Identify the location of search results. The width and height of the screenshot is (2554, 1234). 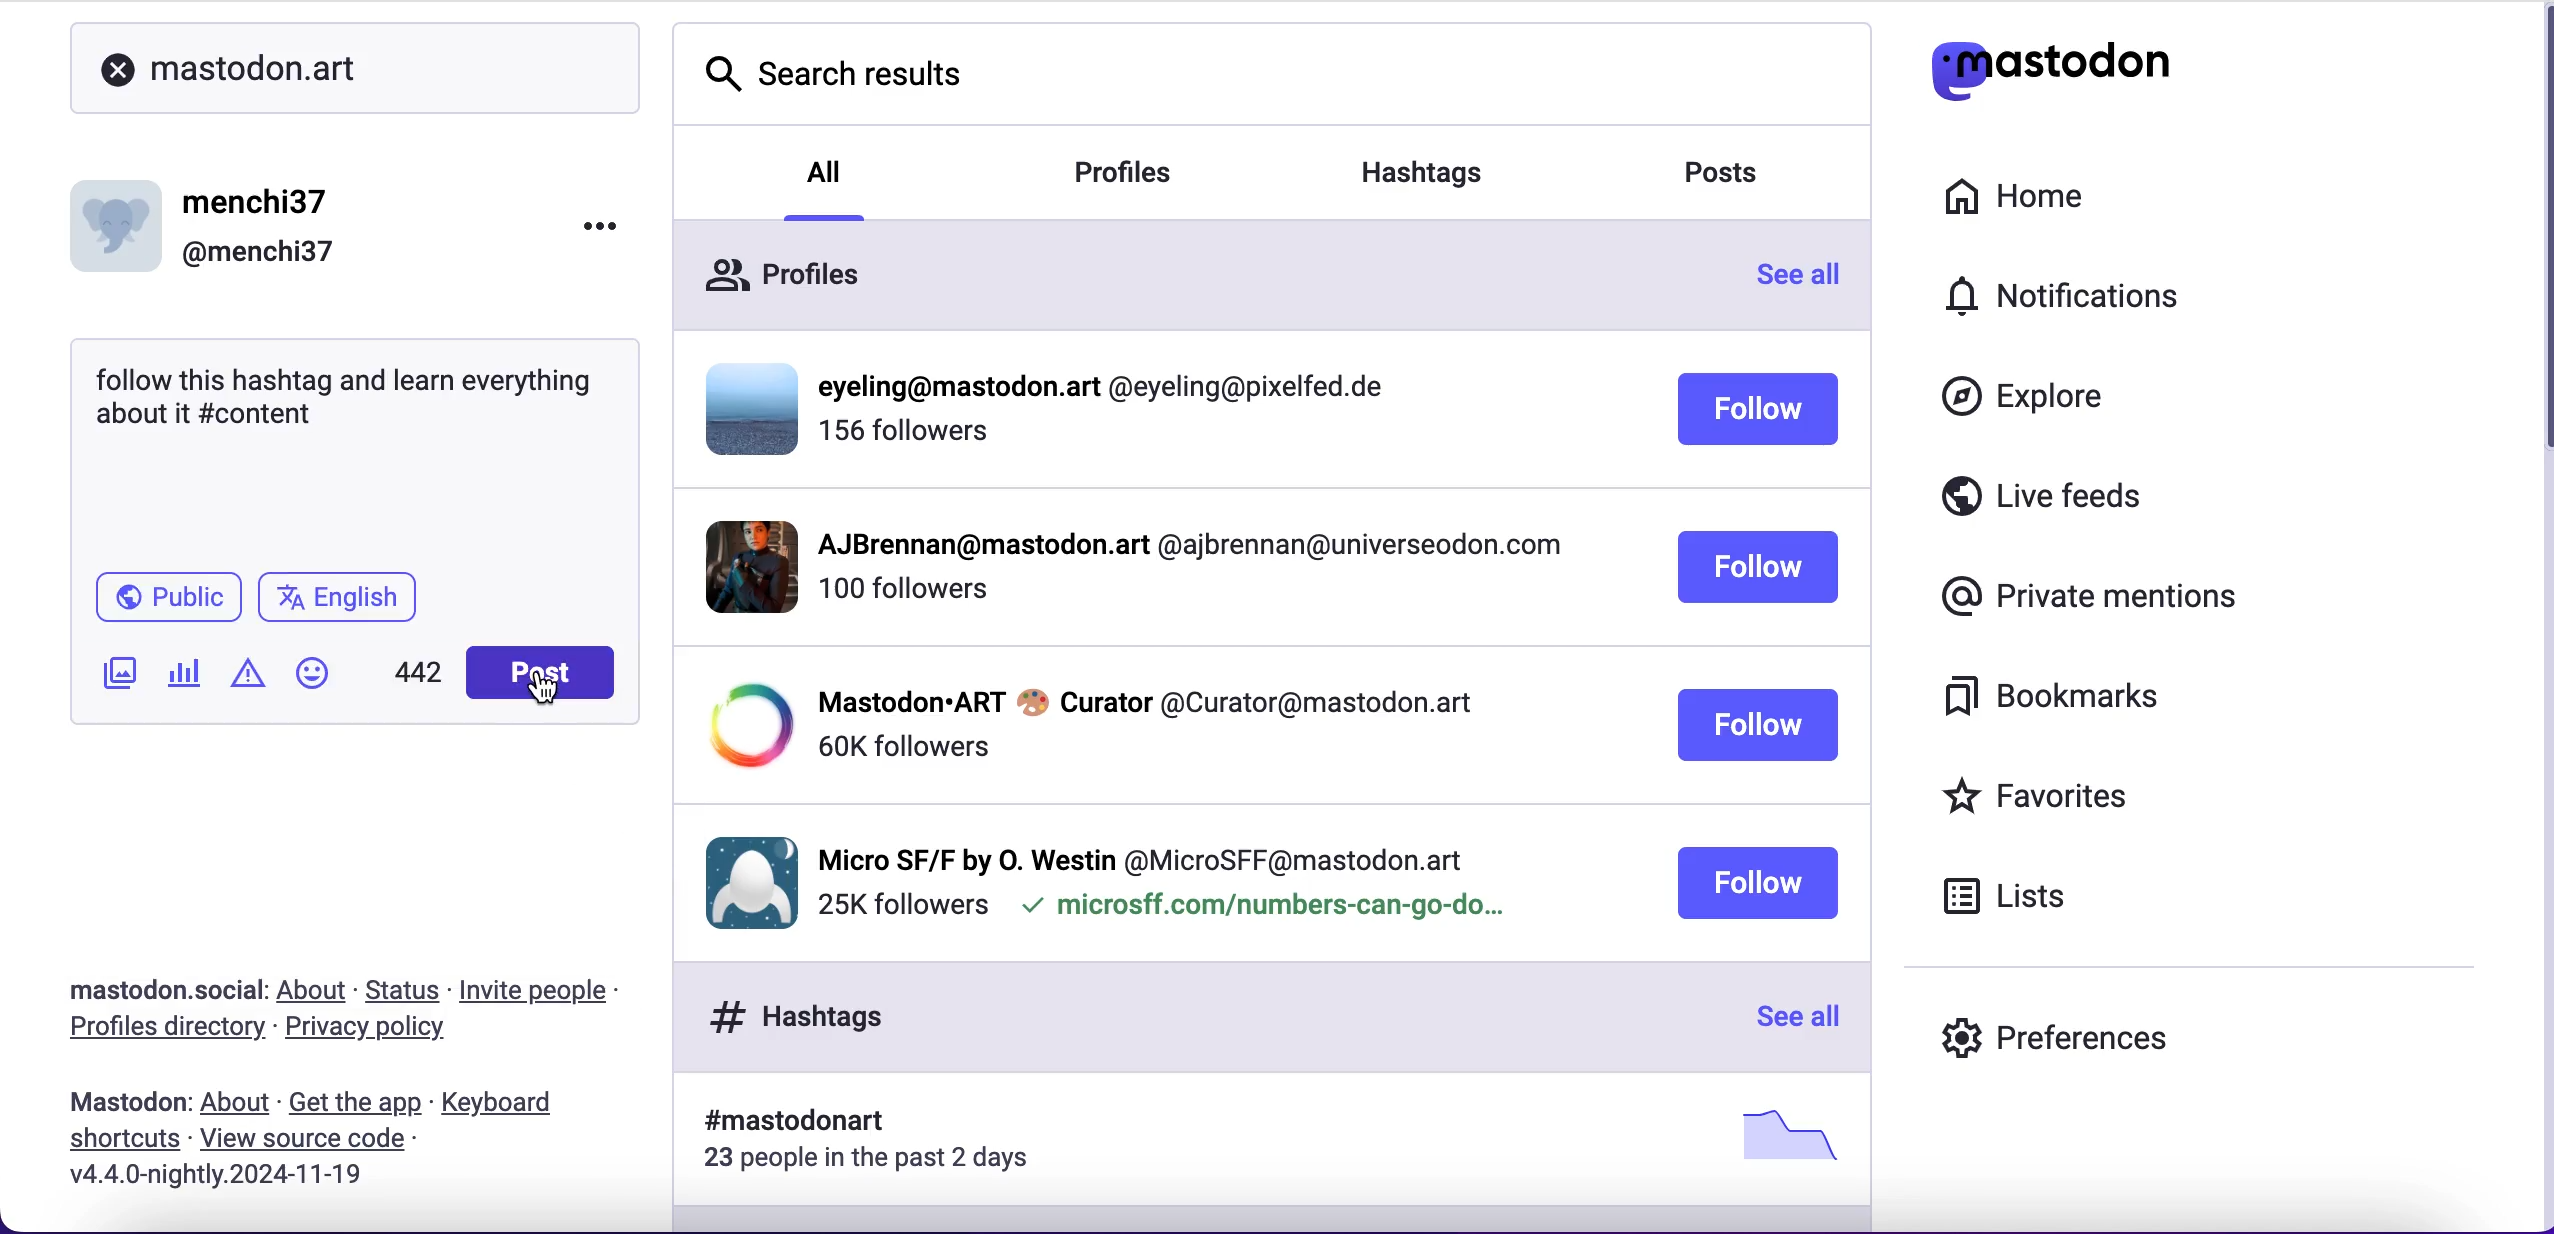
(848, 83).